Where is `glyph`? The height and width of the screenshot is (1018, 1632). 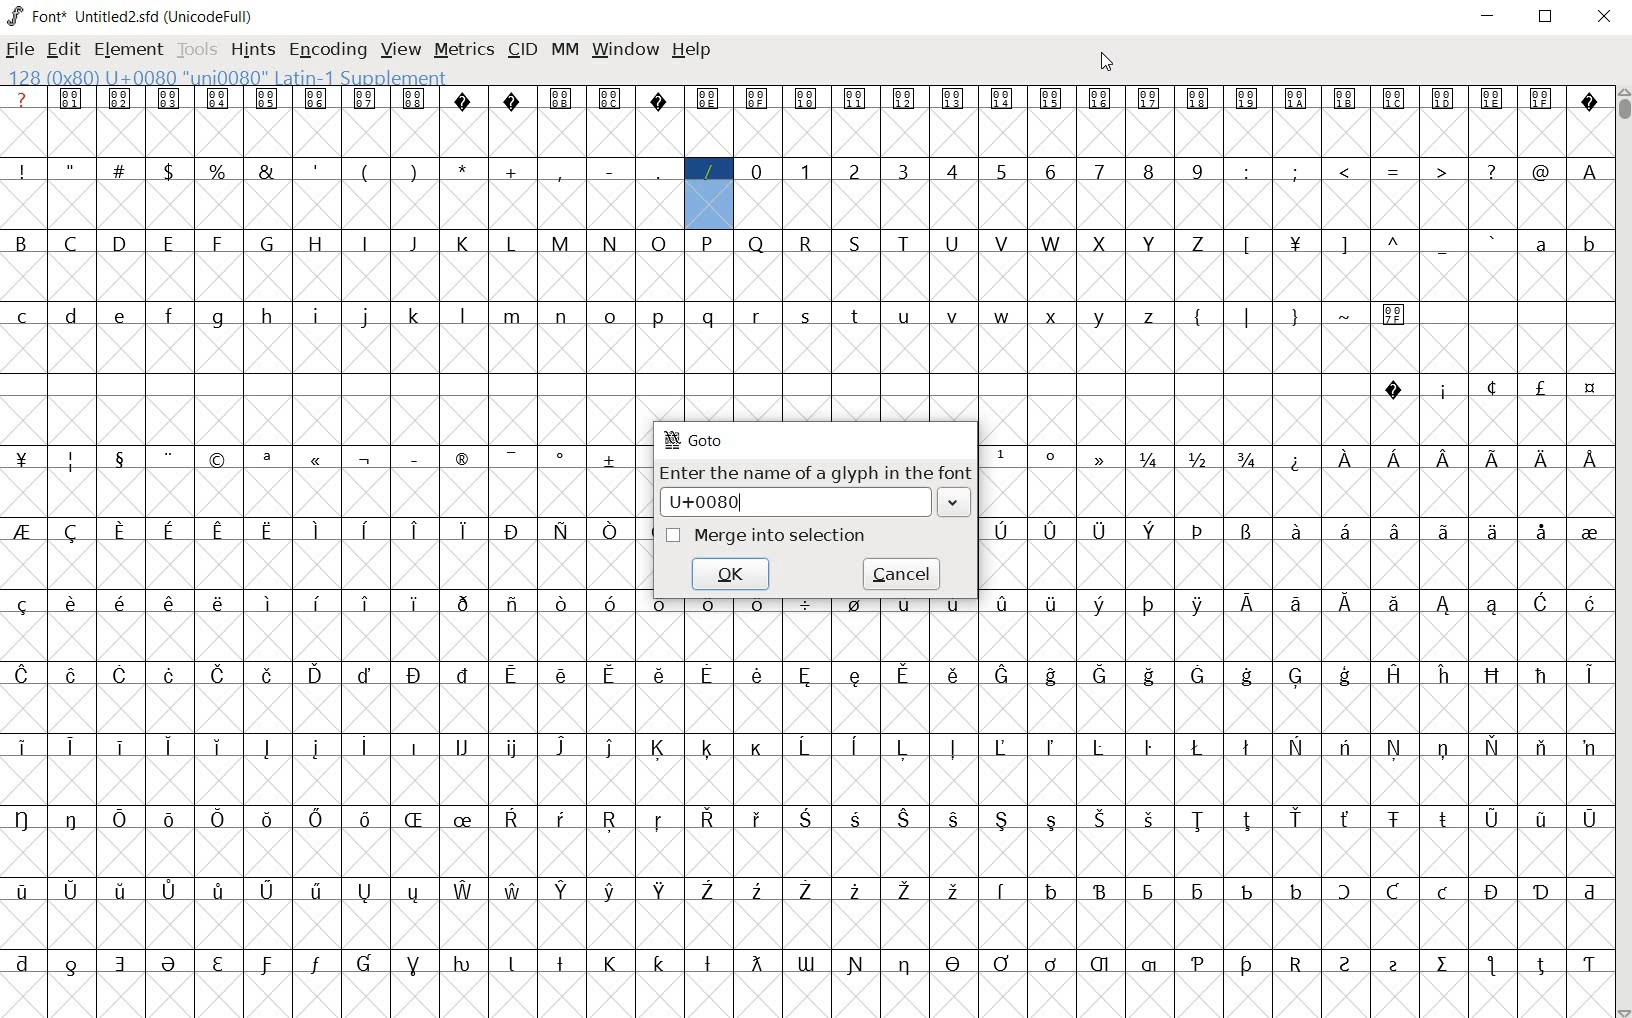 glyph is located at coordinates (168, 964).